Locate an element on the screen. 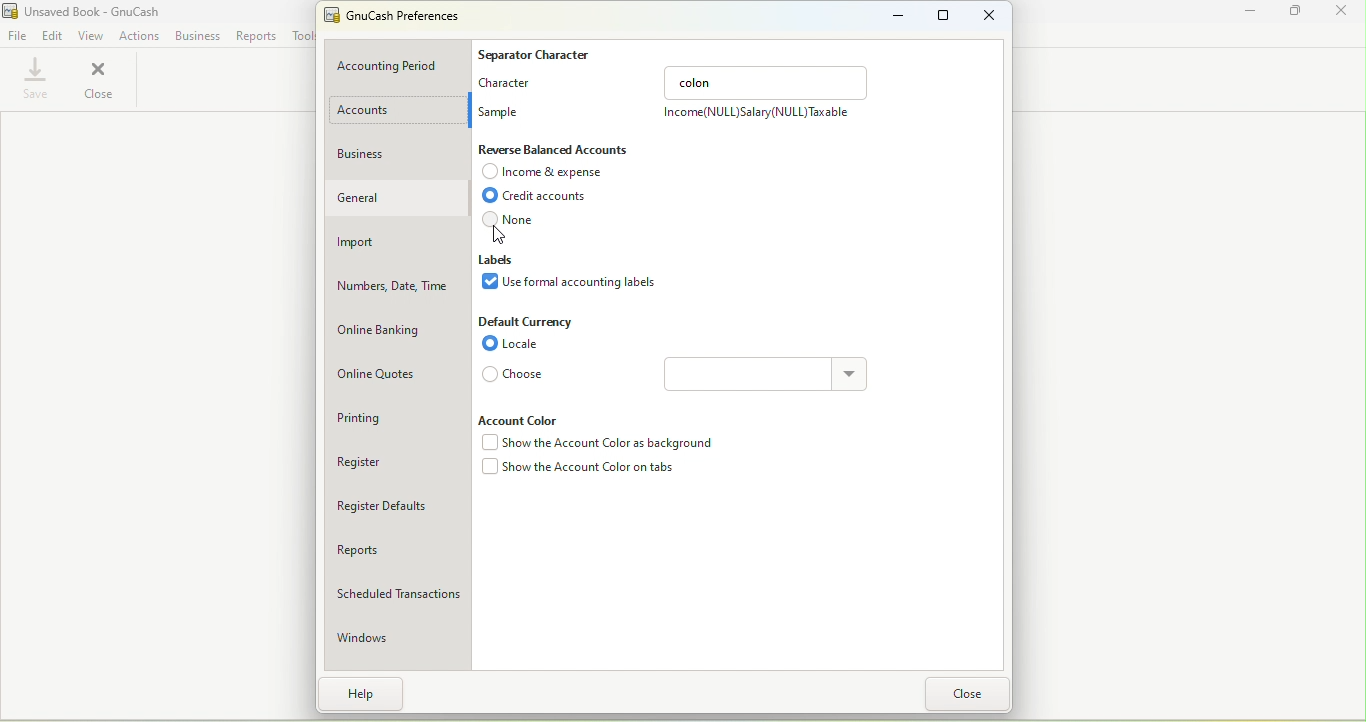 The height and width of the screenshot is (722, 1366). None is located at coordinates (510, 223).